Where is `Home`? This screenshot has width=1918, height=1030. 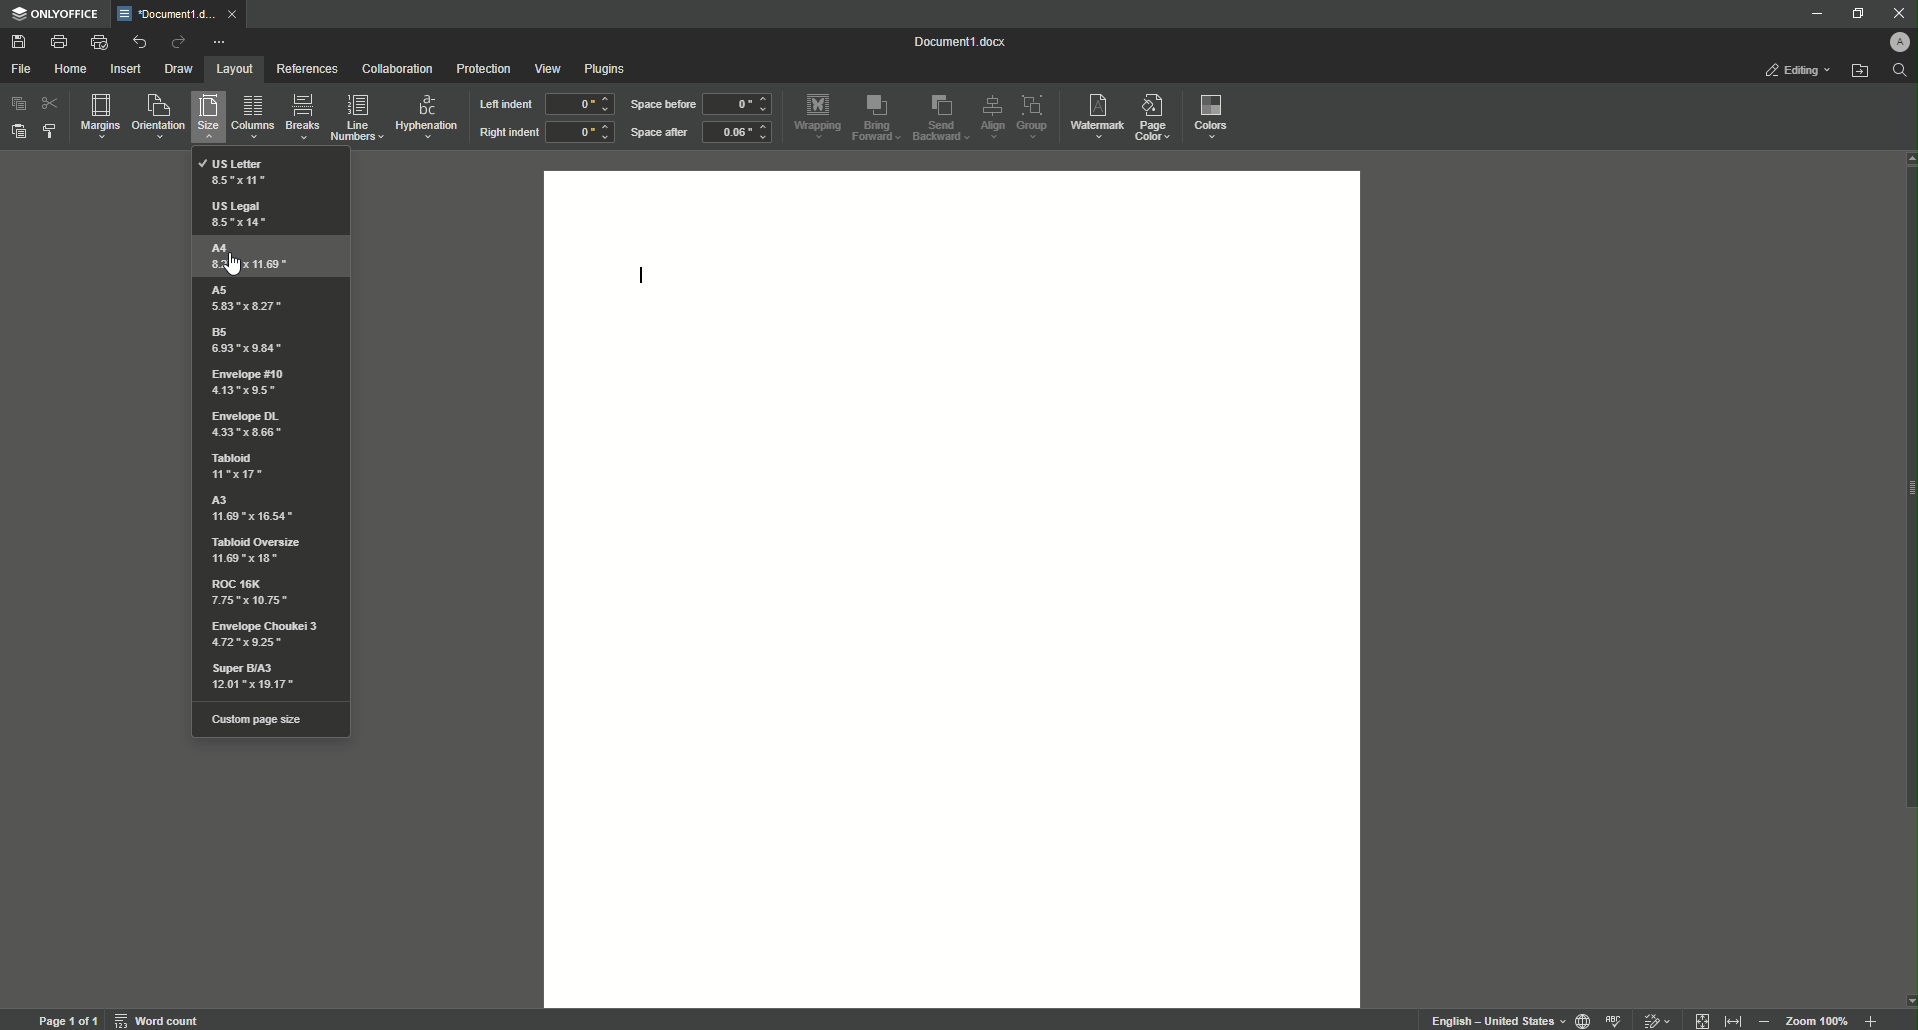 Home is located at coordinates (73, 70).